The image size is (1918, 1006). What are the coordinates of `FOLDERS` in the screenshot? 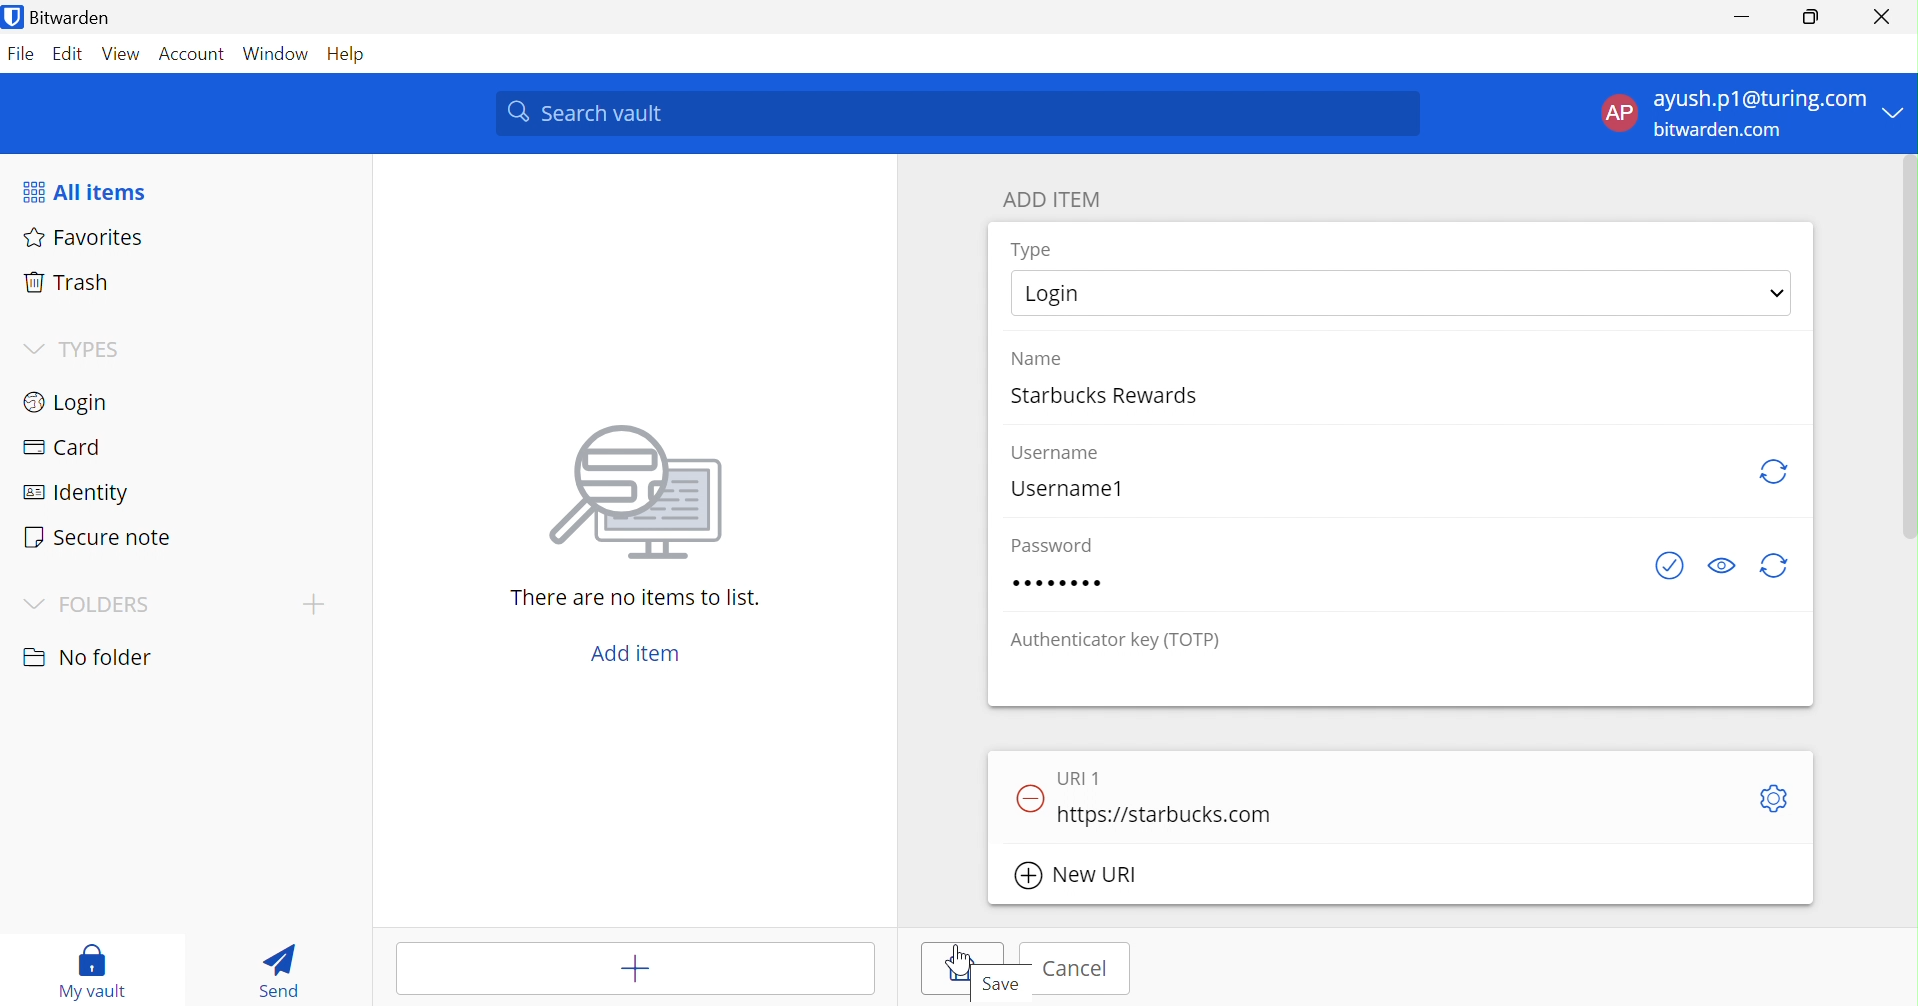 It's located at (106, 607).